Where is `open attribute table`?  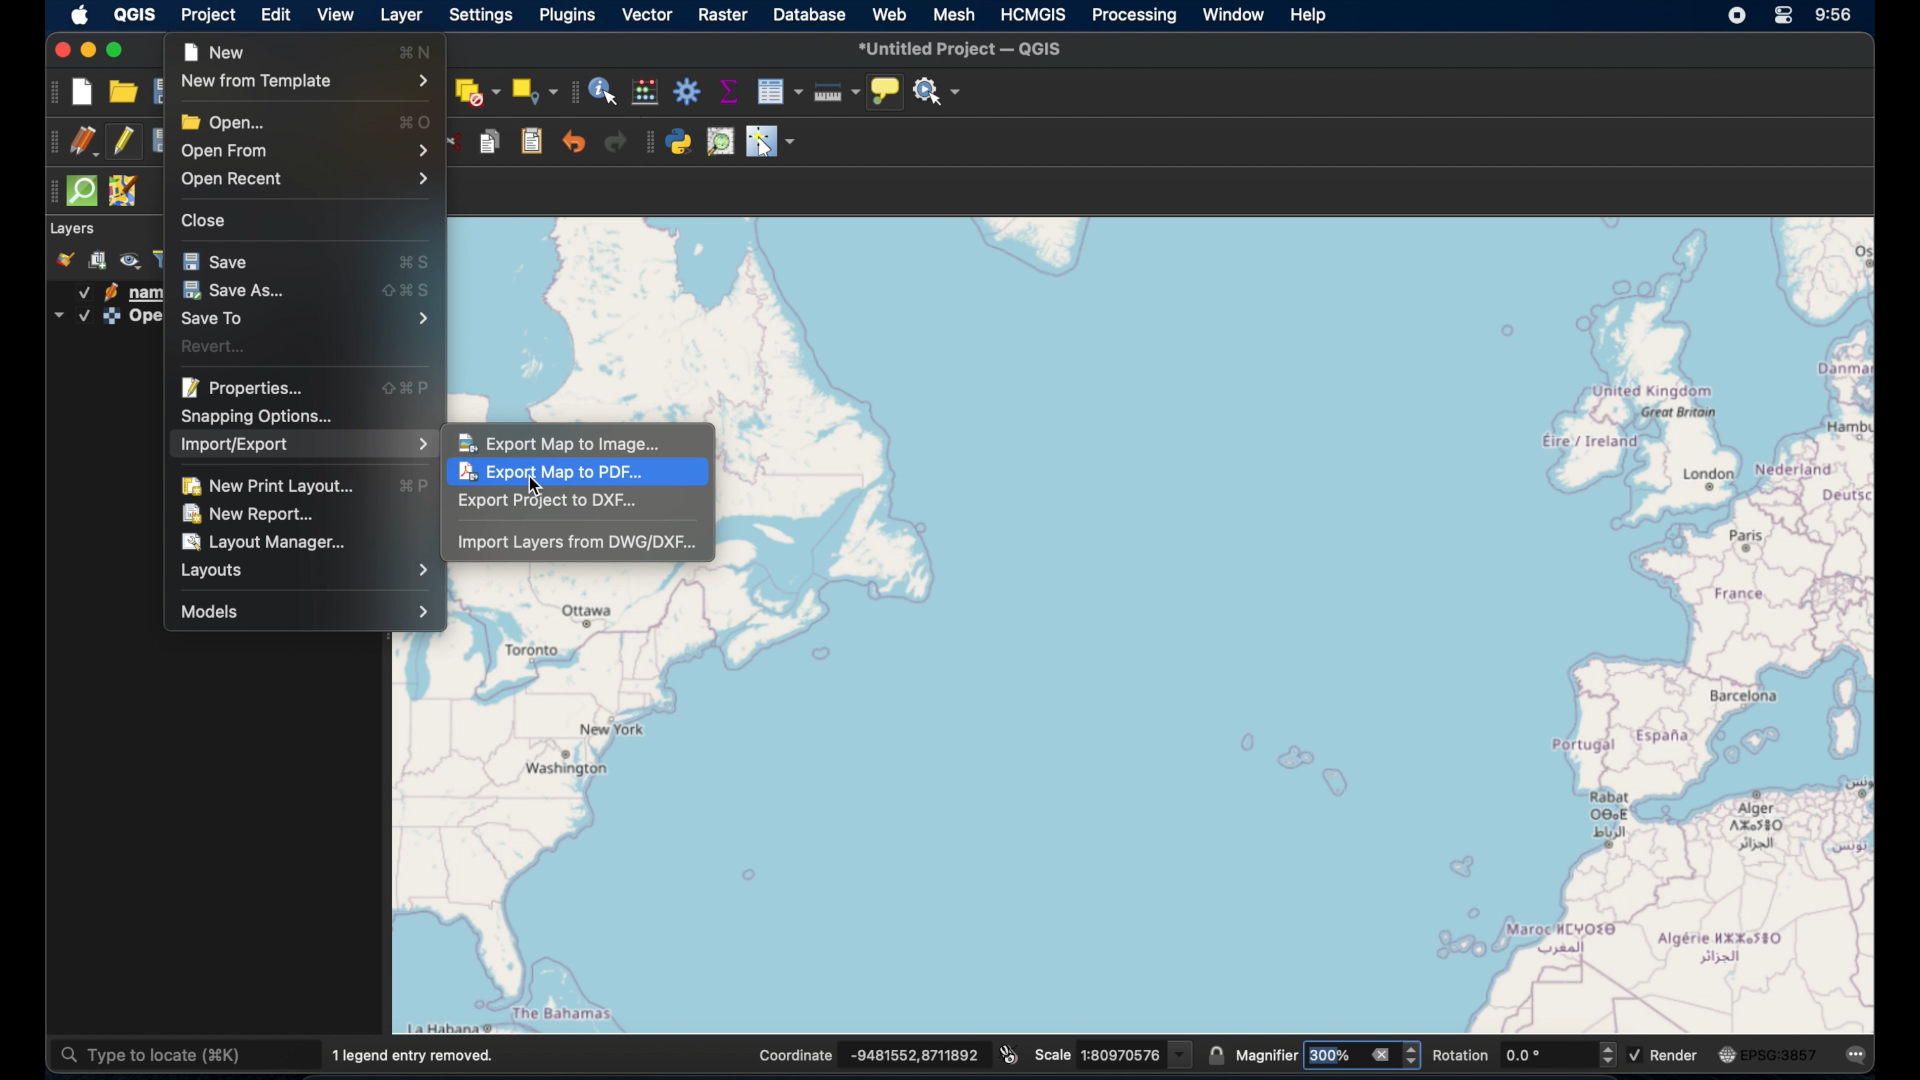 open attribute table is located at coordinates (780, 92).